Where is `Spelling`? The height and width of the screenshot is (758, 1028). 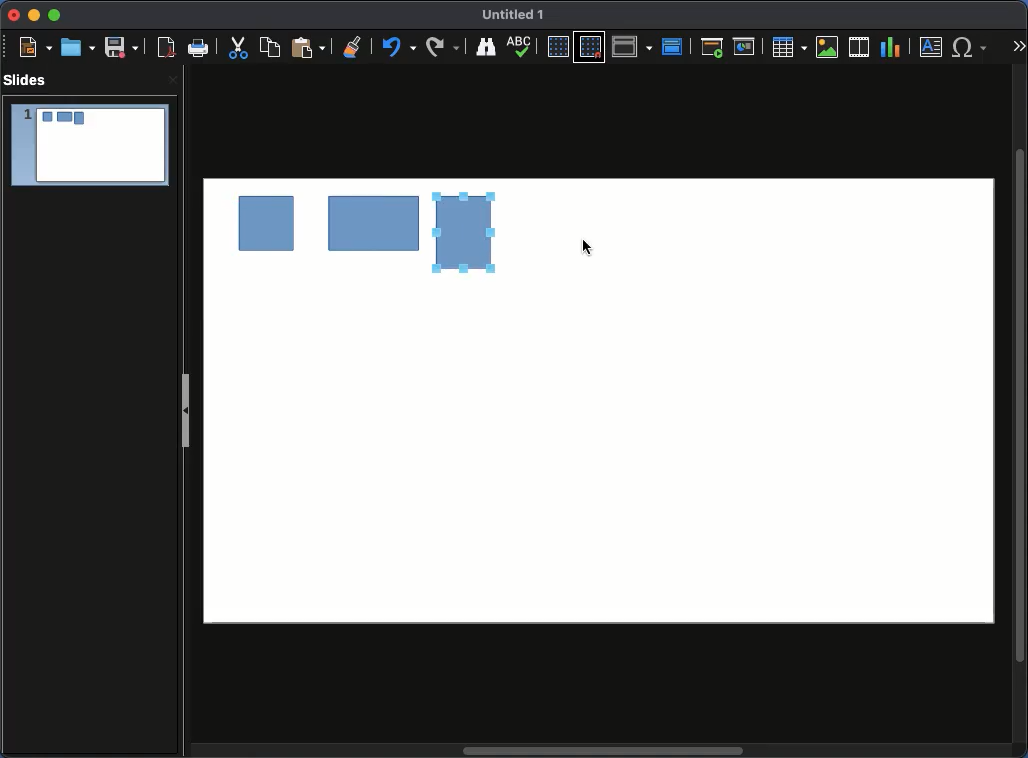
Spelling is located at coordinates (485, 47).